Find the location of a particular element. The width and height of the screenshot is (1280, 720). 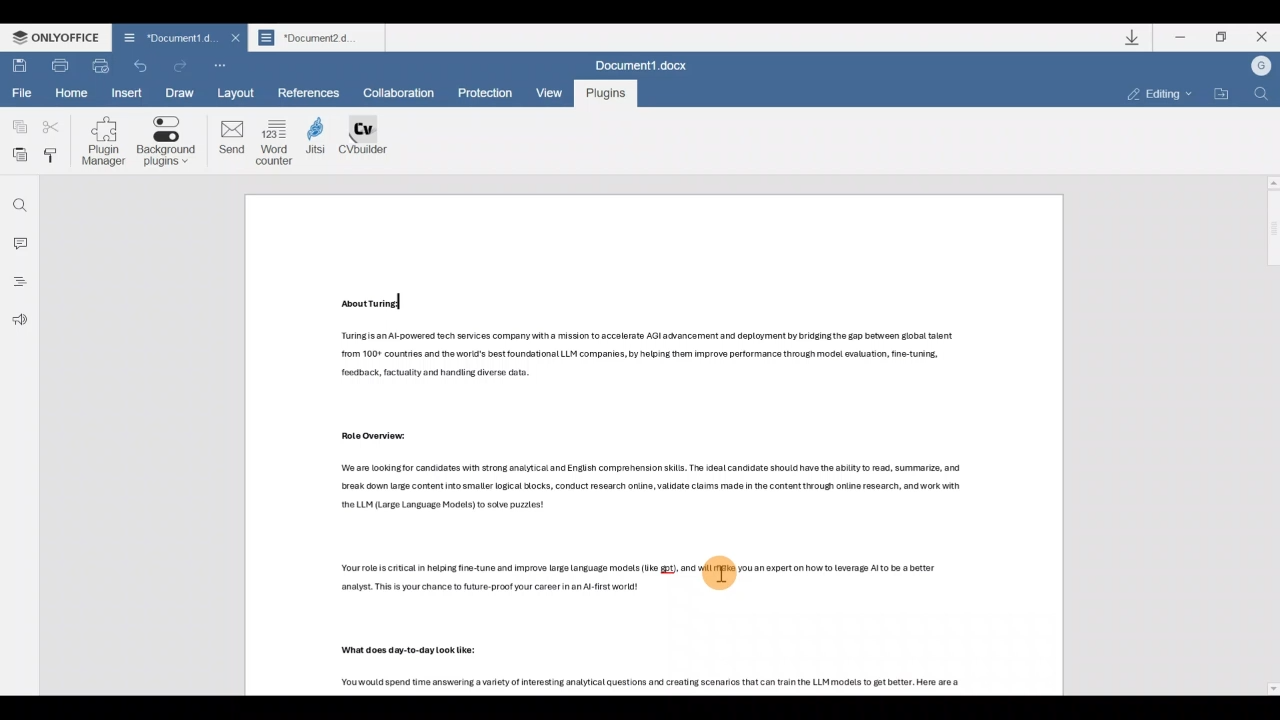

Customize quick access toolbar is located at coordinates (221, 66).